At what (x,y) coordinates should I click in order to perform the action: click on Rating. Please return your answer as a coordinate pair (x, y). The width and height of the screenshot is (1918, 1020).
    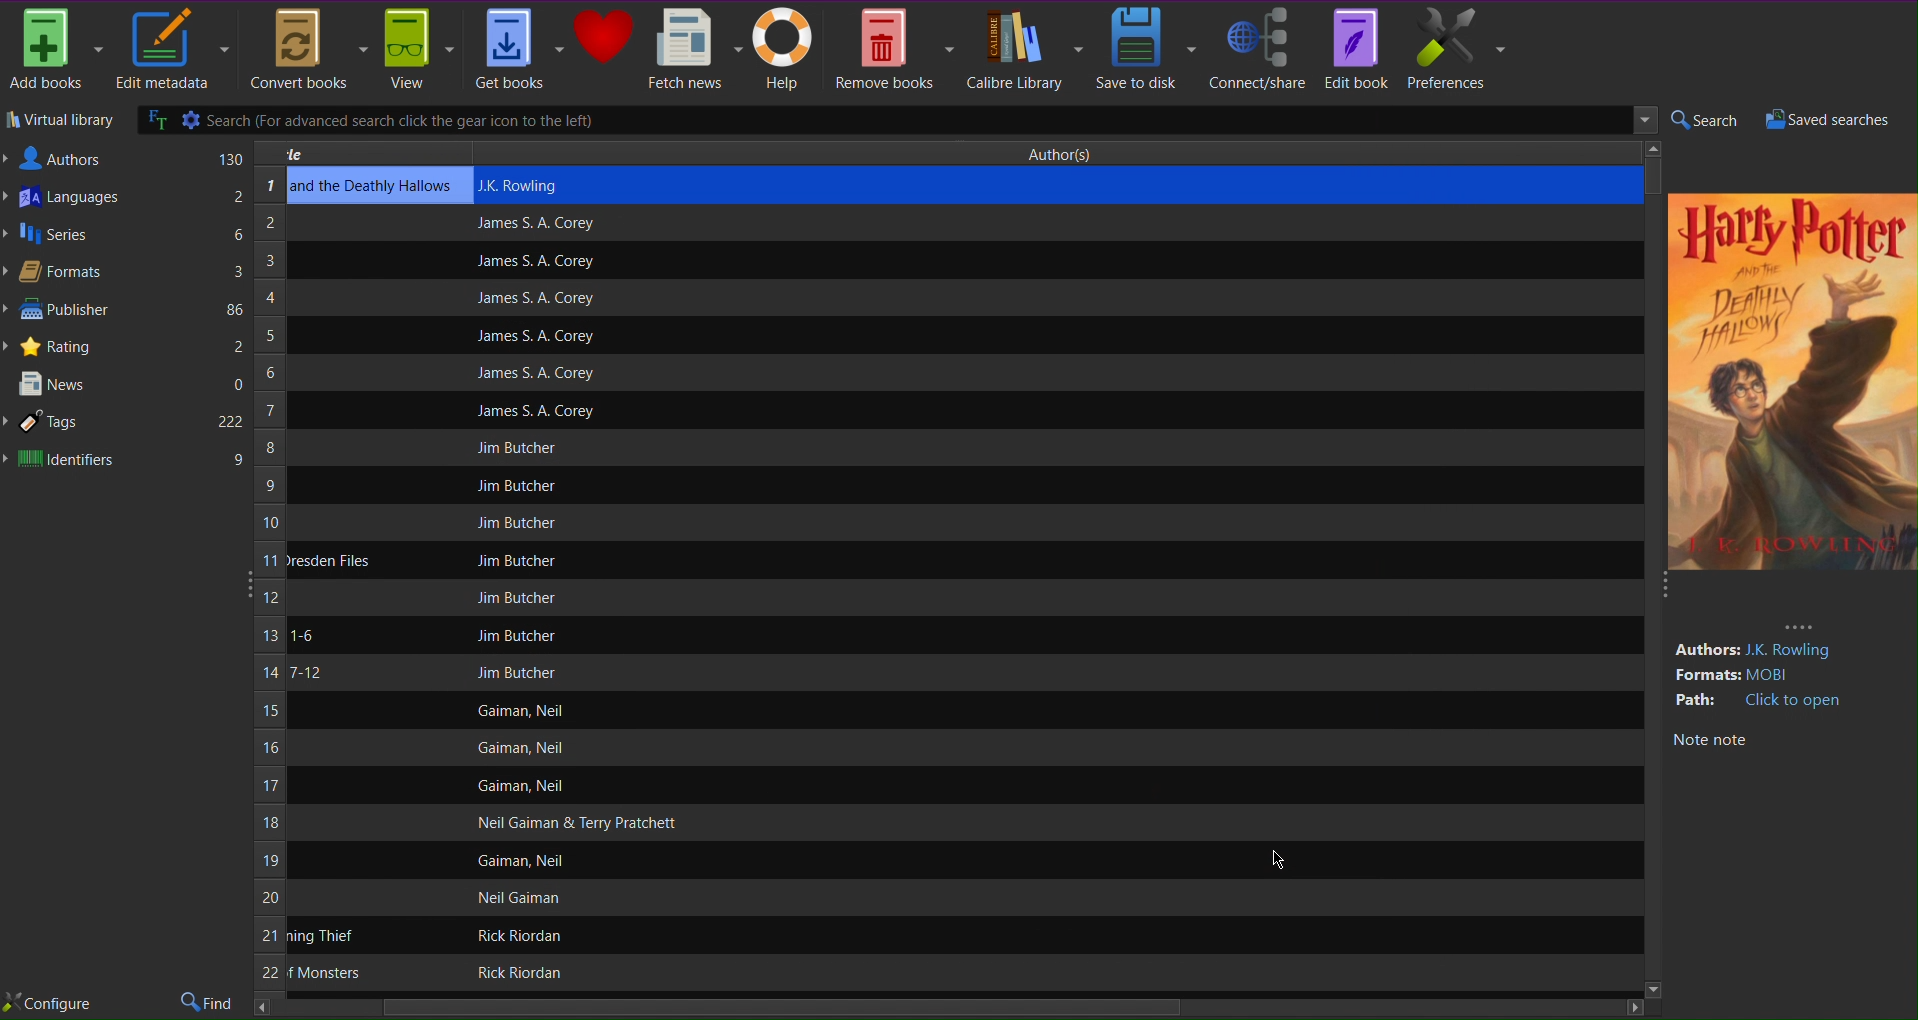
    Looking at the image, I should click on (127, 345).